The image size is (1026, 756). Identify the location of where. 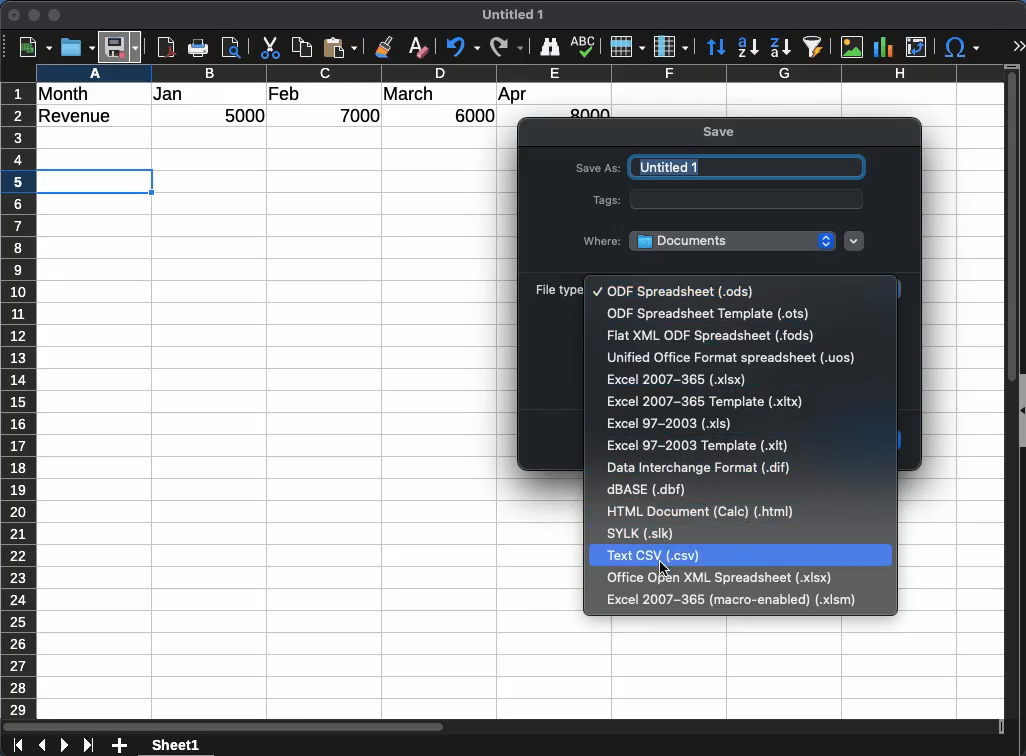
(603, 239).